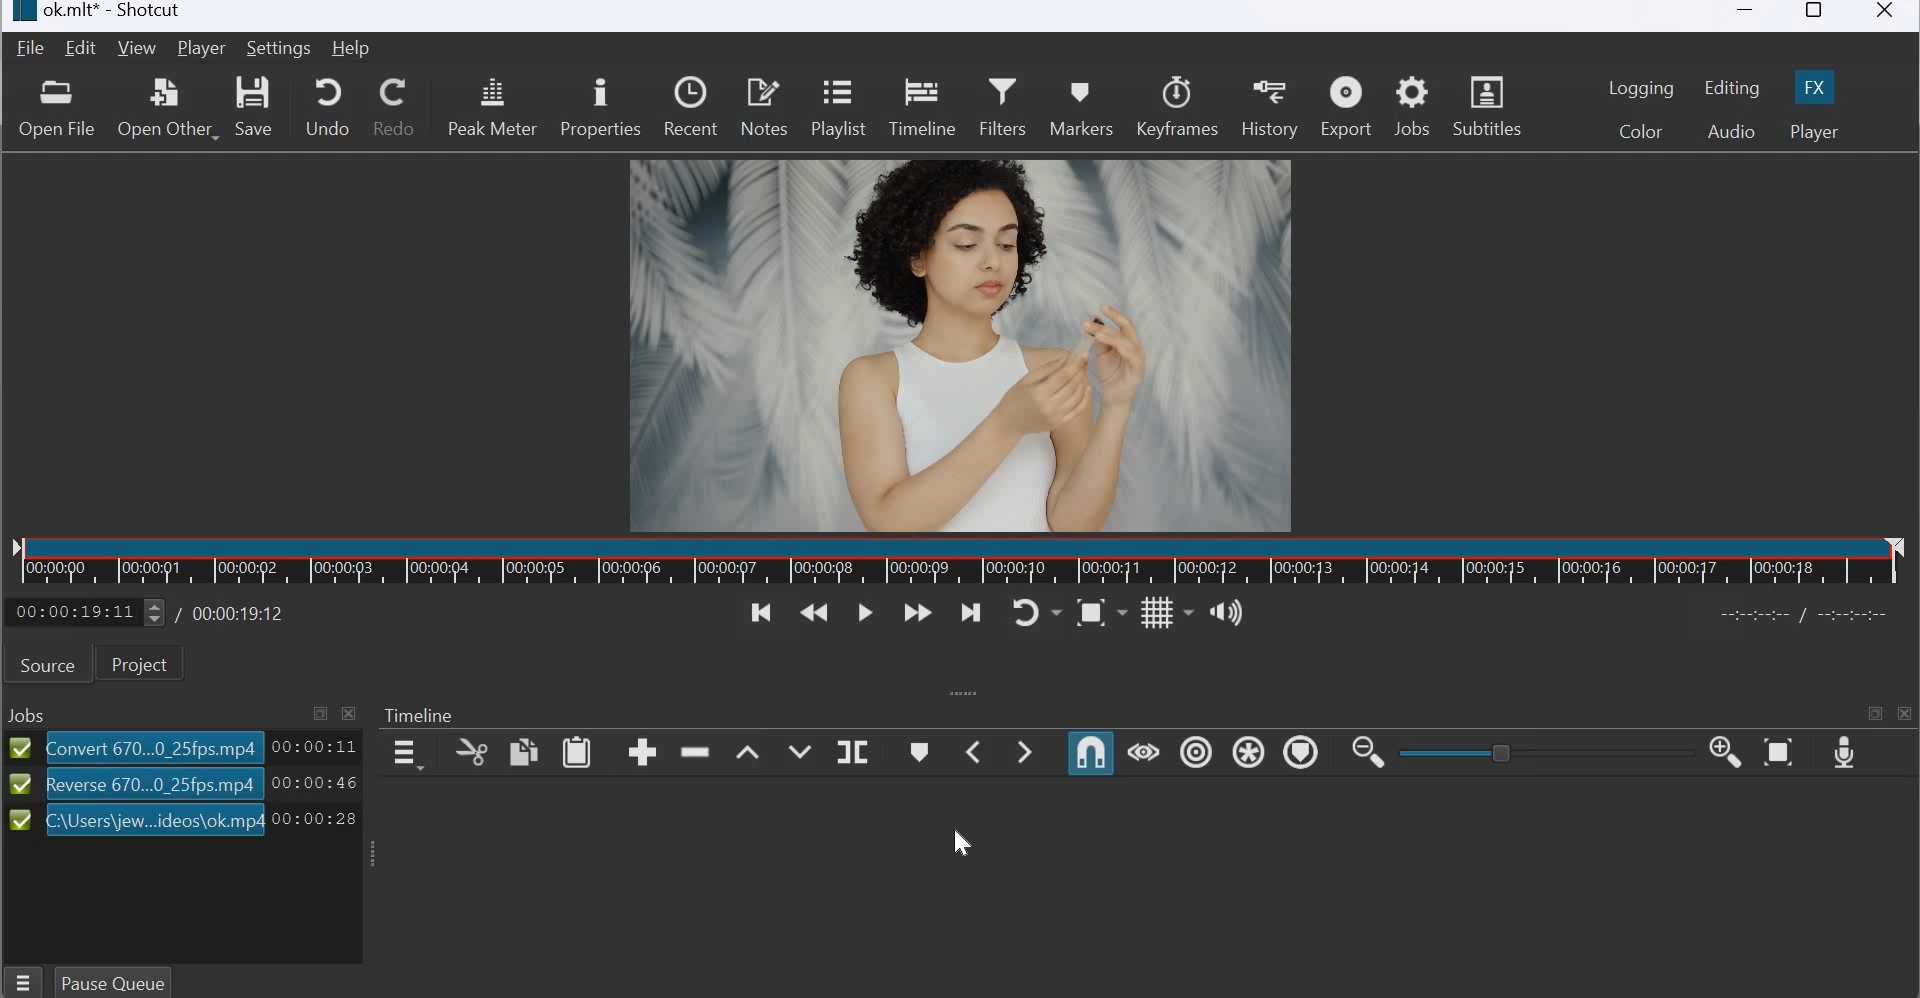 Image resolution: width=1920 pixels, height=998 pixels. What do you see at coordinates (1036, 612) in the screenshot?
I see `Toggle player looping` at bounding box center [1036, 612].